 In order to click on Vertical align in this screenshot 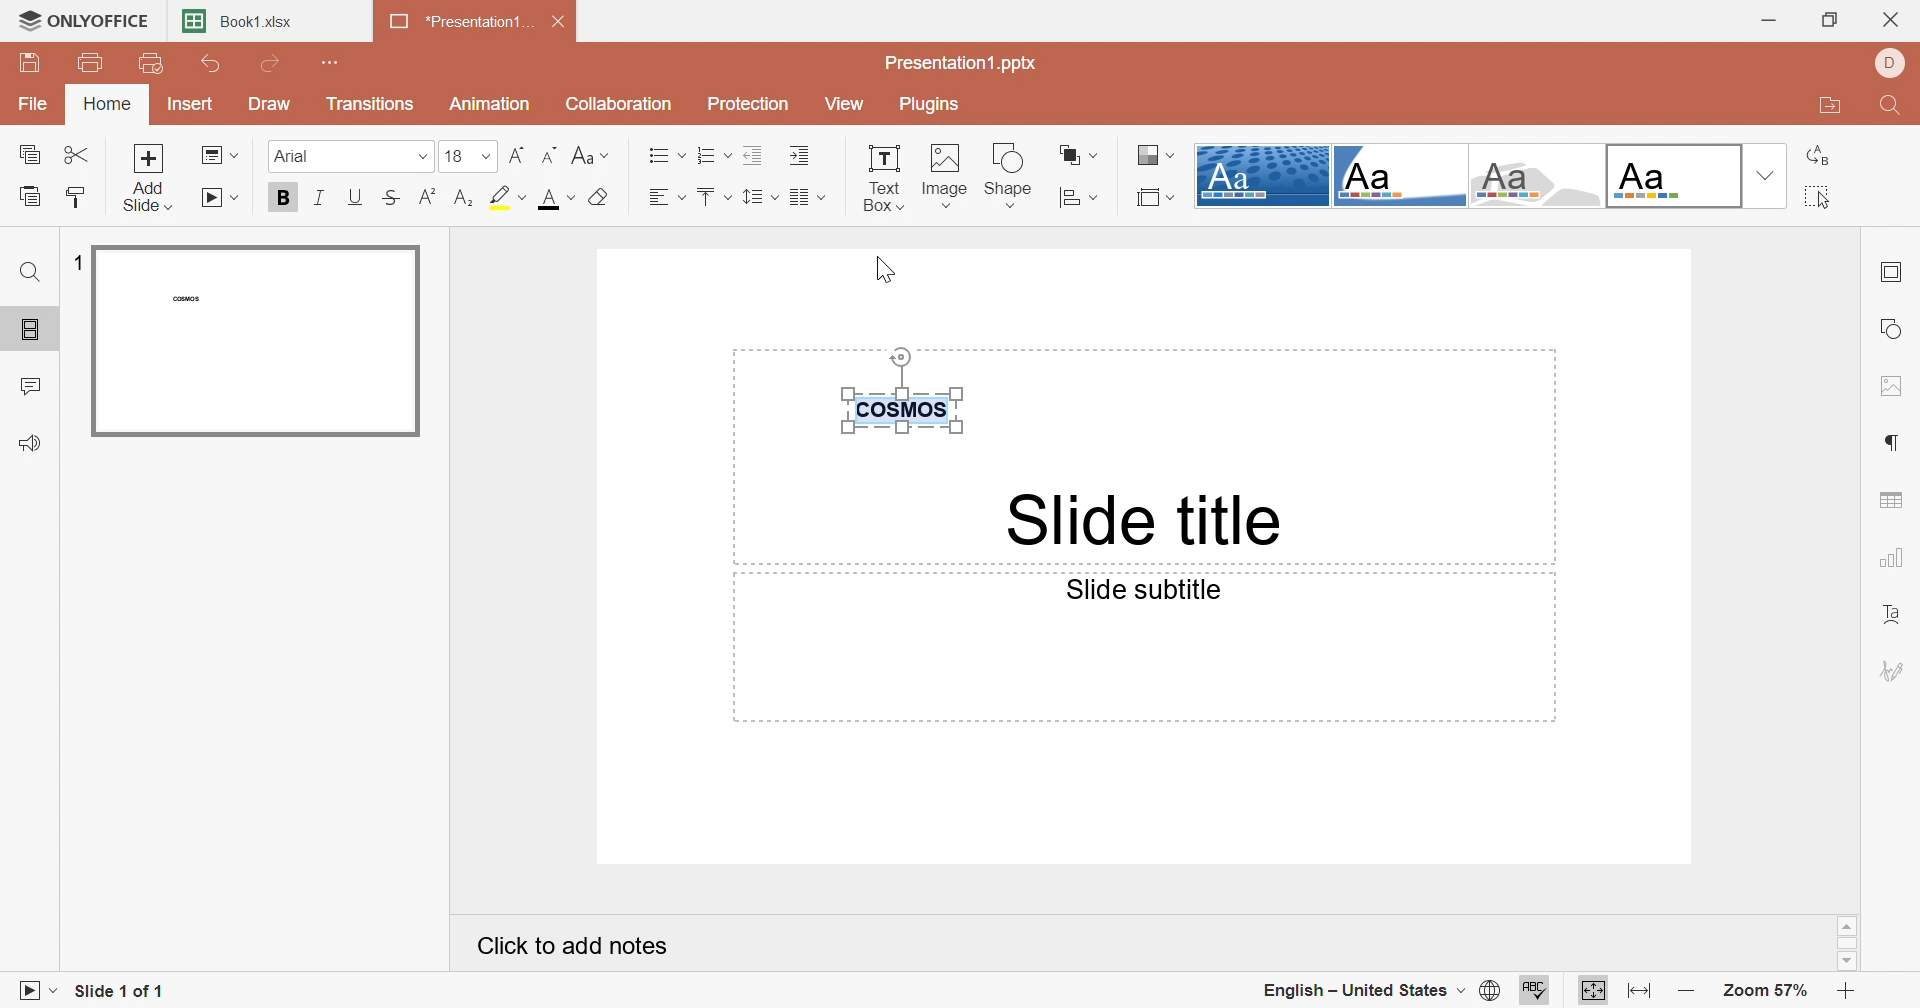, I will do `click(711, 196)`.